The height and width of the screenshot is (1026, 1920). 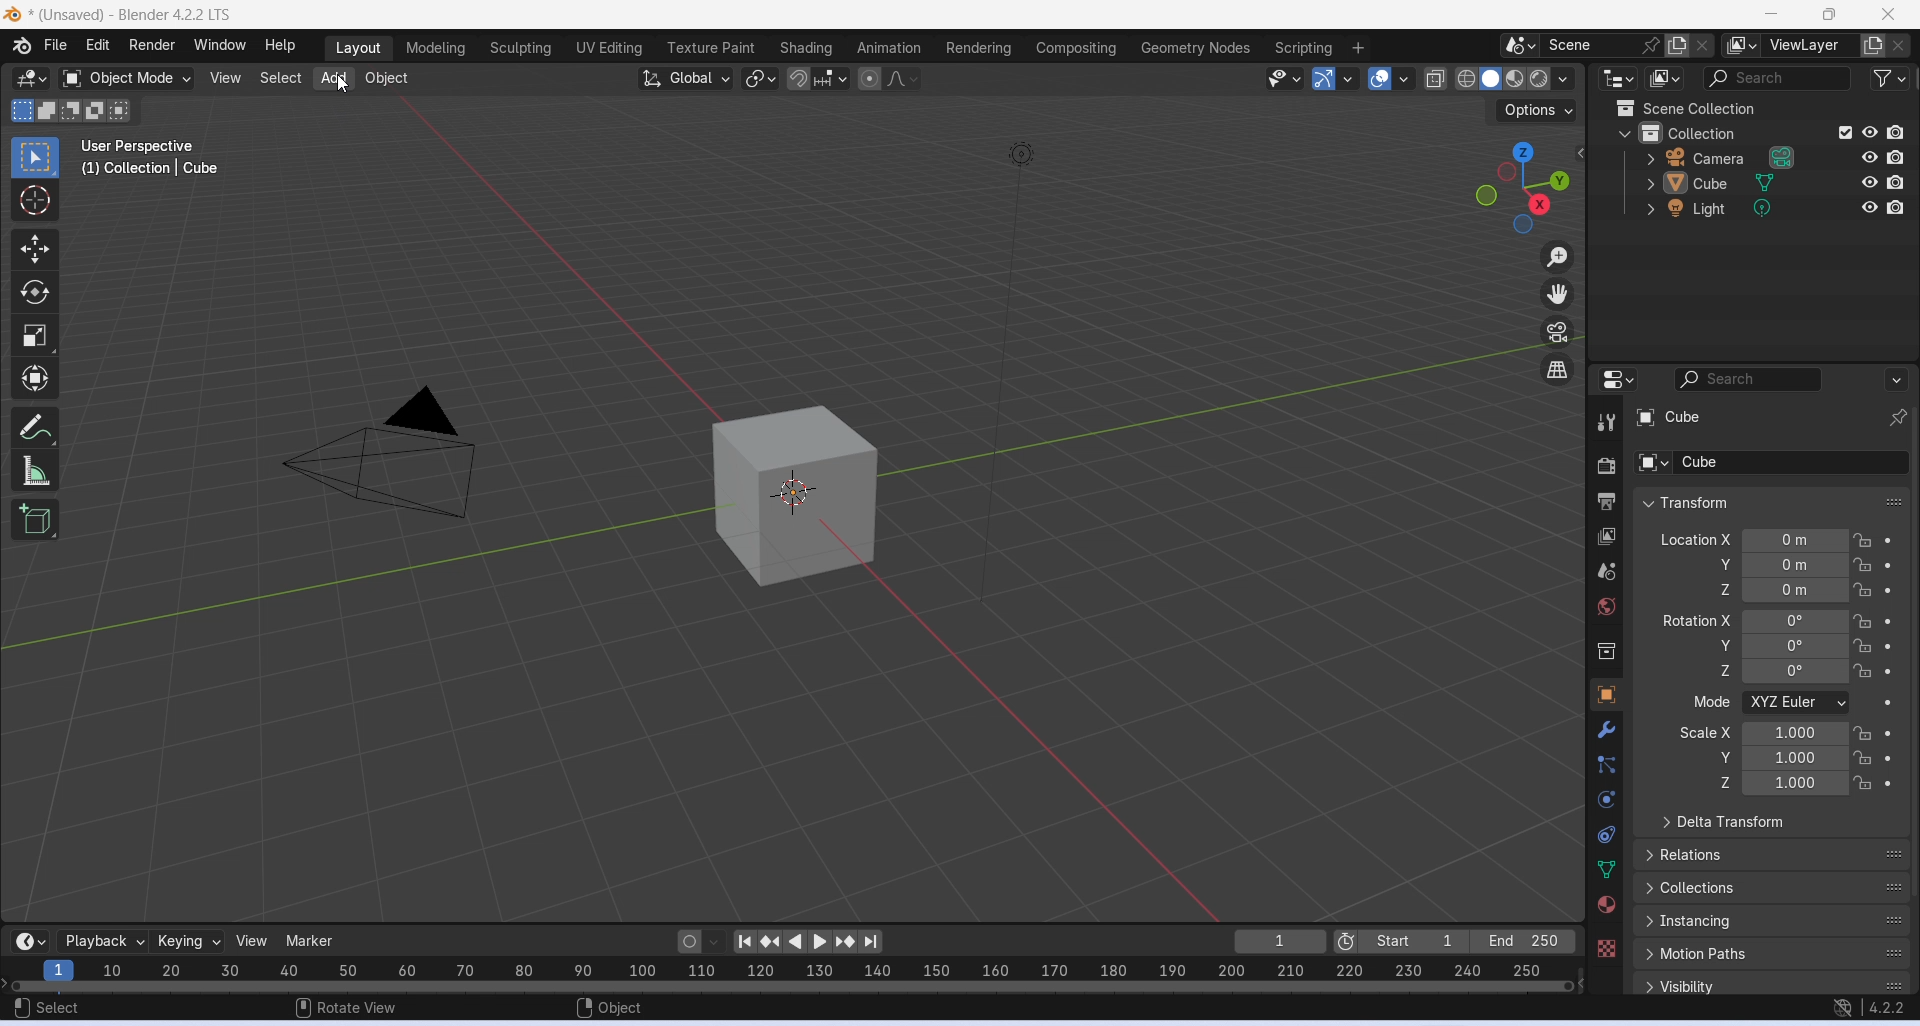 What do you see at coordinates (1557, 332) in the screenshot?
I see `Toggle the camera view` at bounding box center [1557, 332].